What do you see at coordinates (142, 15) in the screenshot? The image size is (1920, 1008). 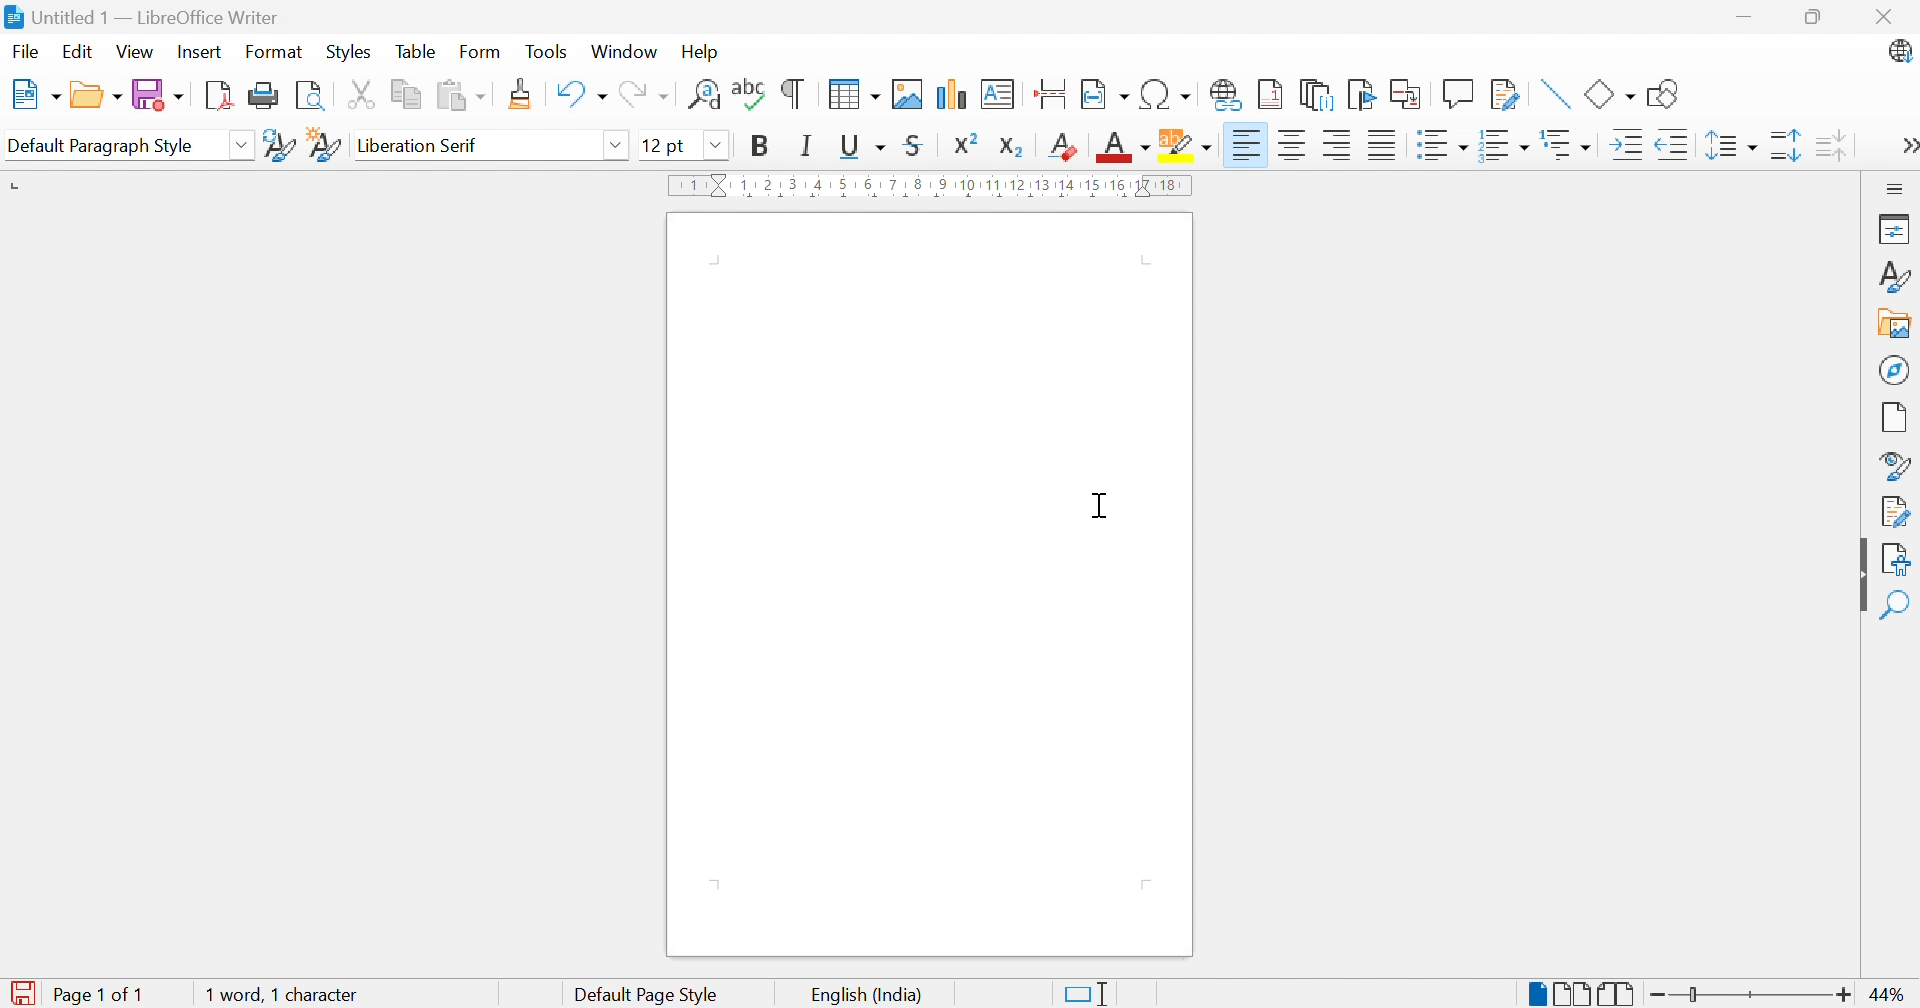 I see `Untitled 1 - LibreOffice Writer` at bounding box center [142, 15].